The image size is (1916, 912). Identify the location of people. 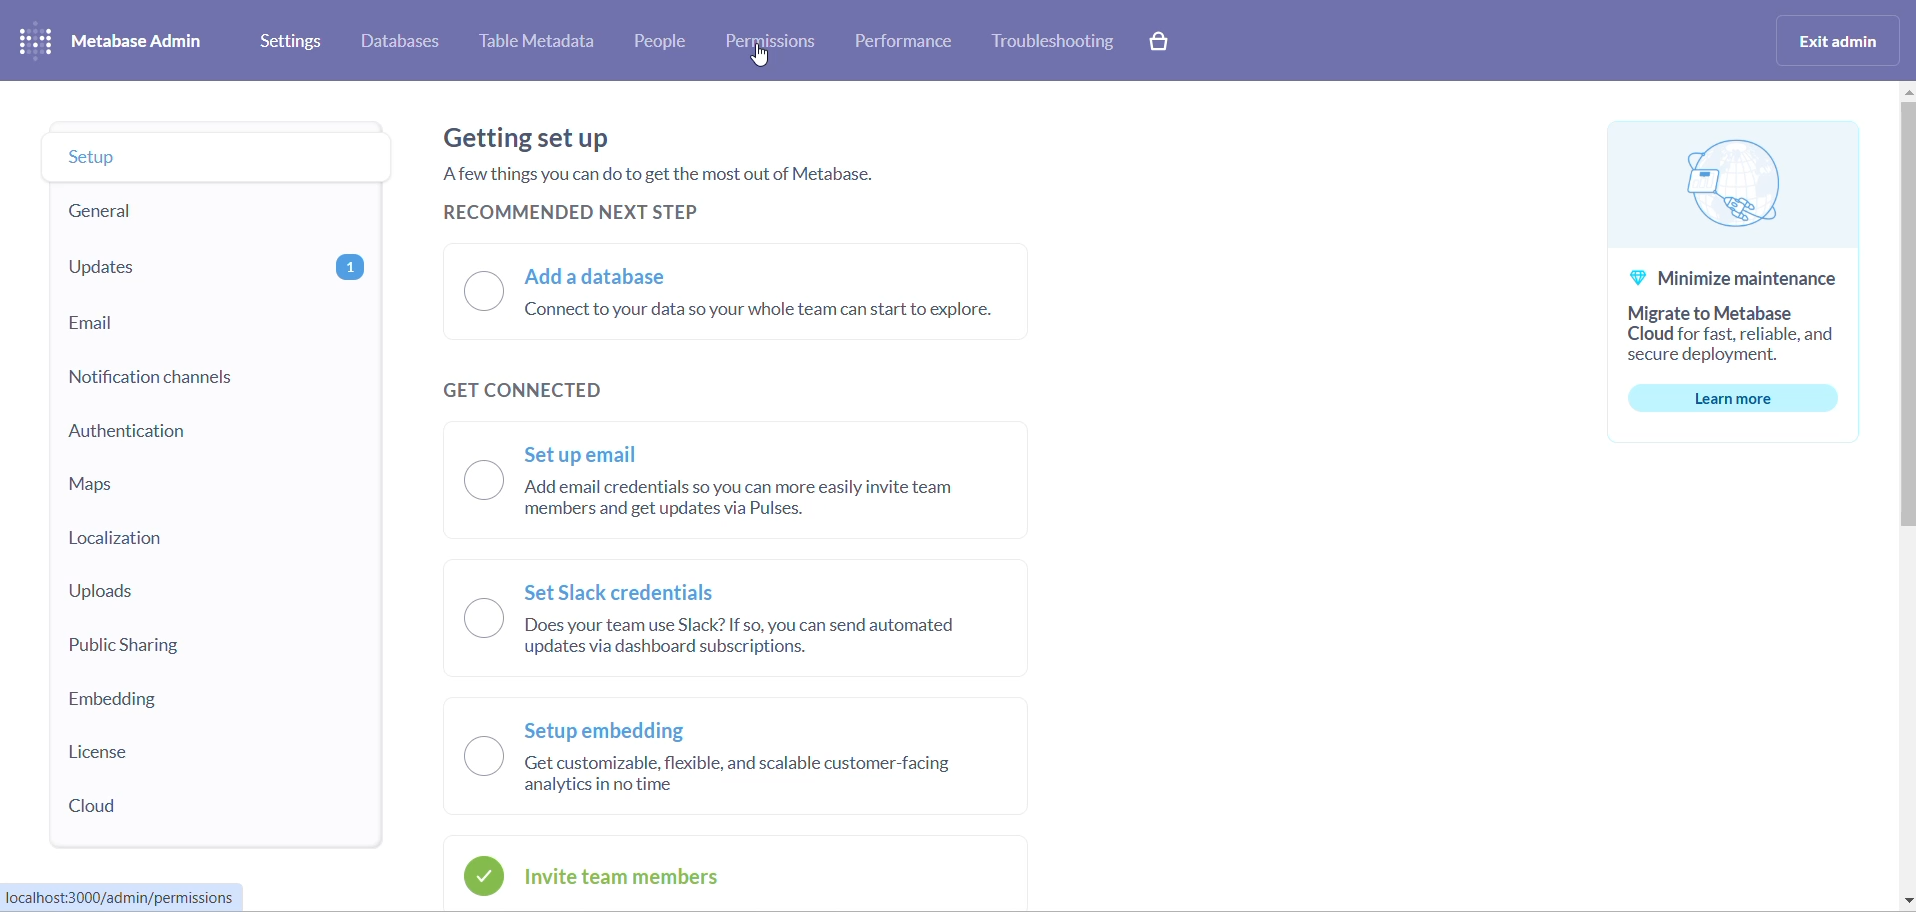
(668, 44).